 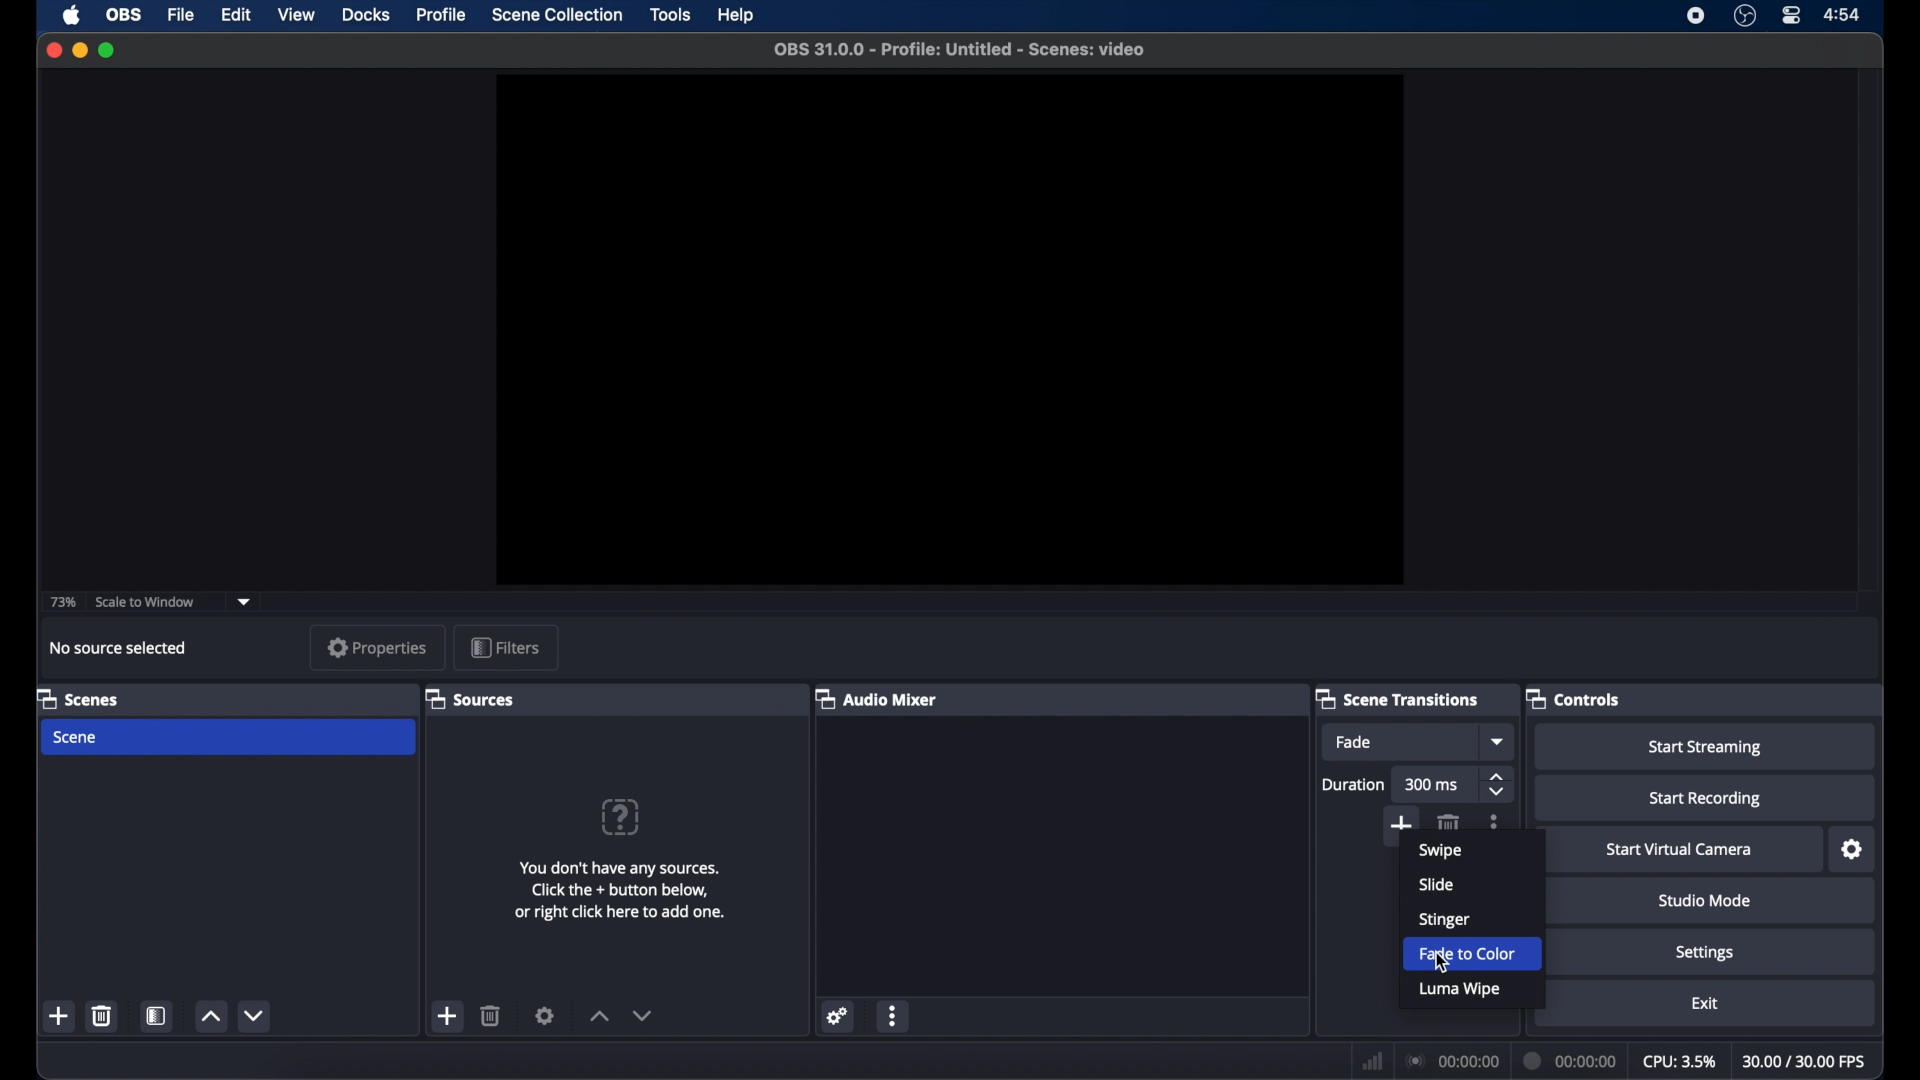 I want to click on luma wipe, so click(x=1459, y=990).